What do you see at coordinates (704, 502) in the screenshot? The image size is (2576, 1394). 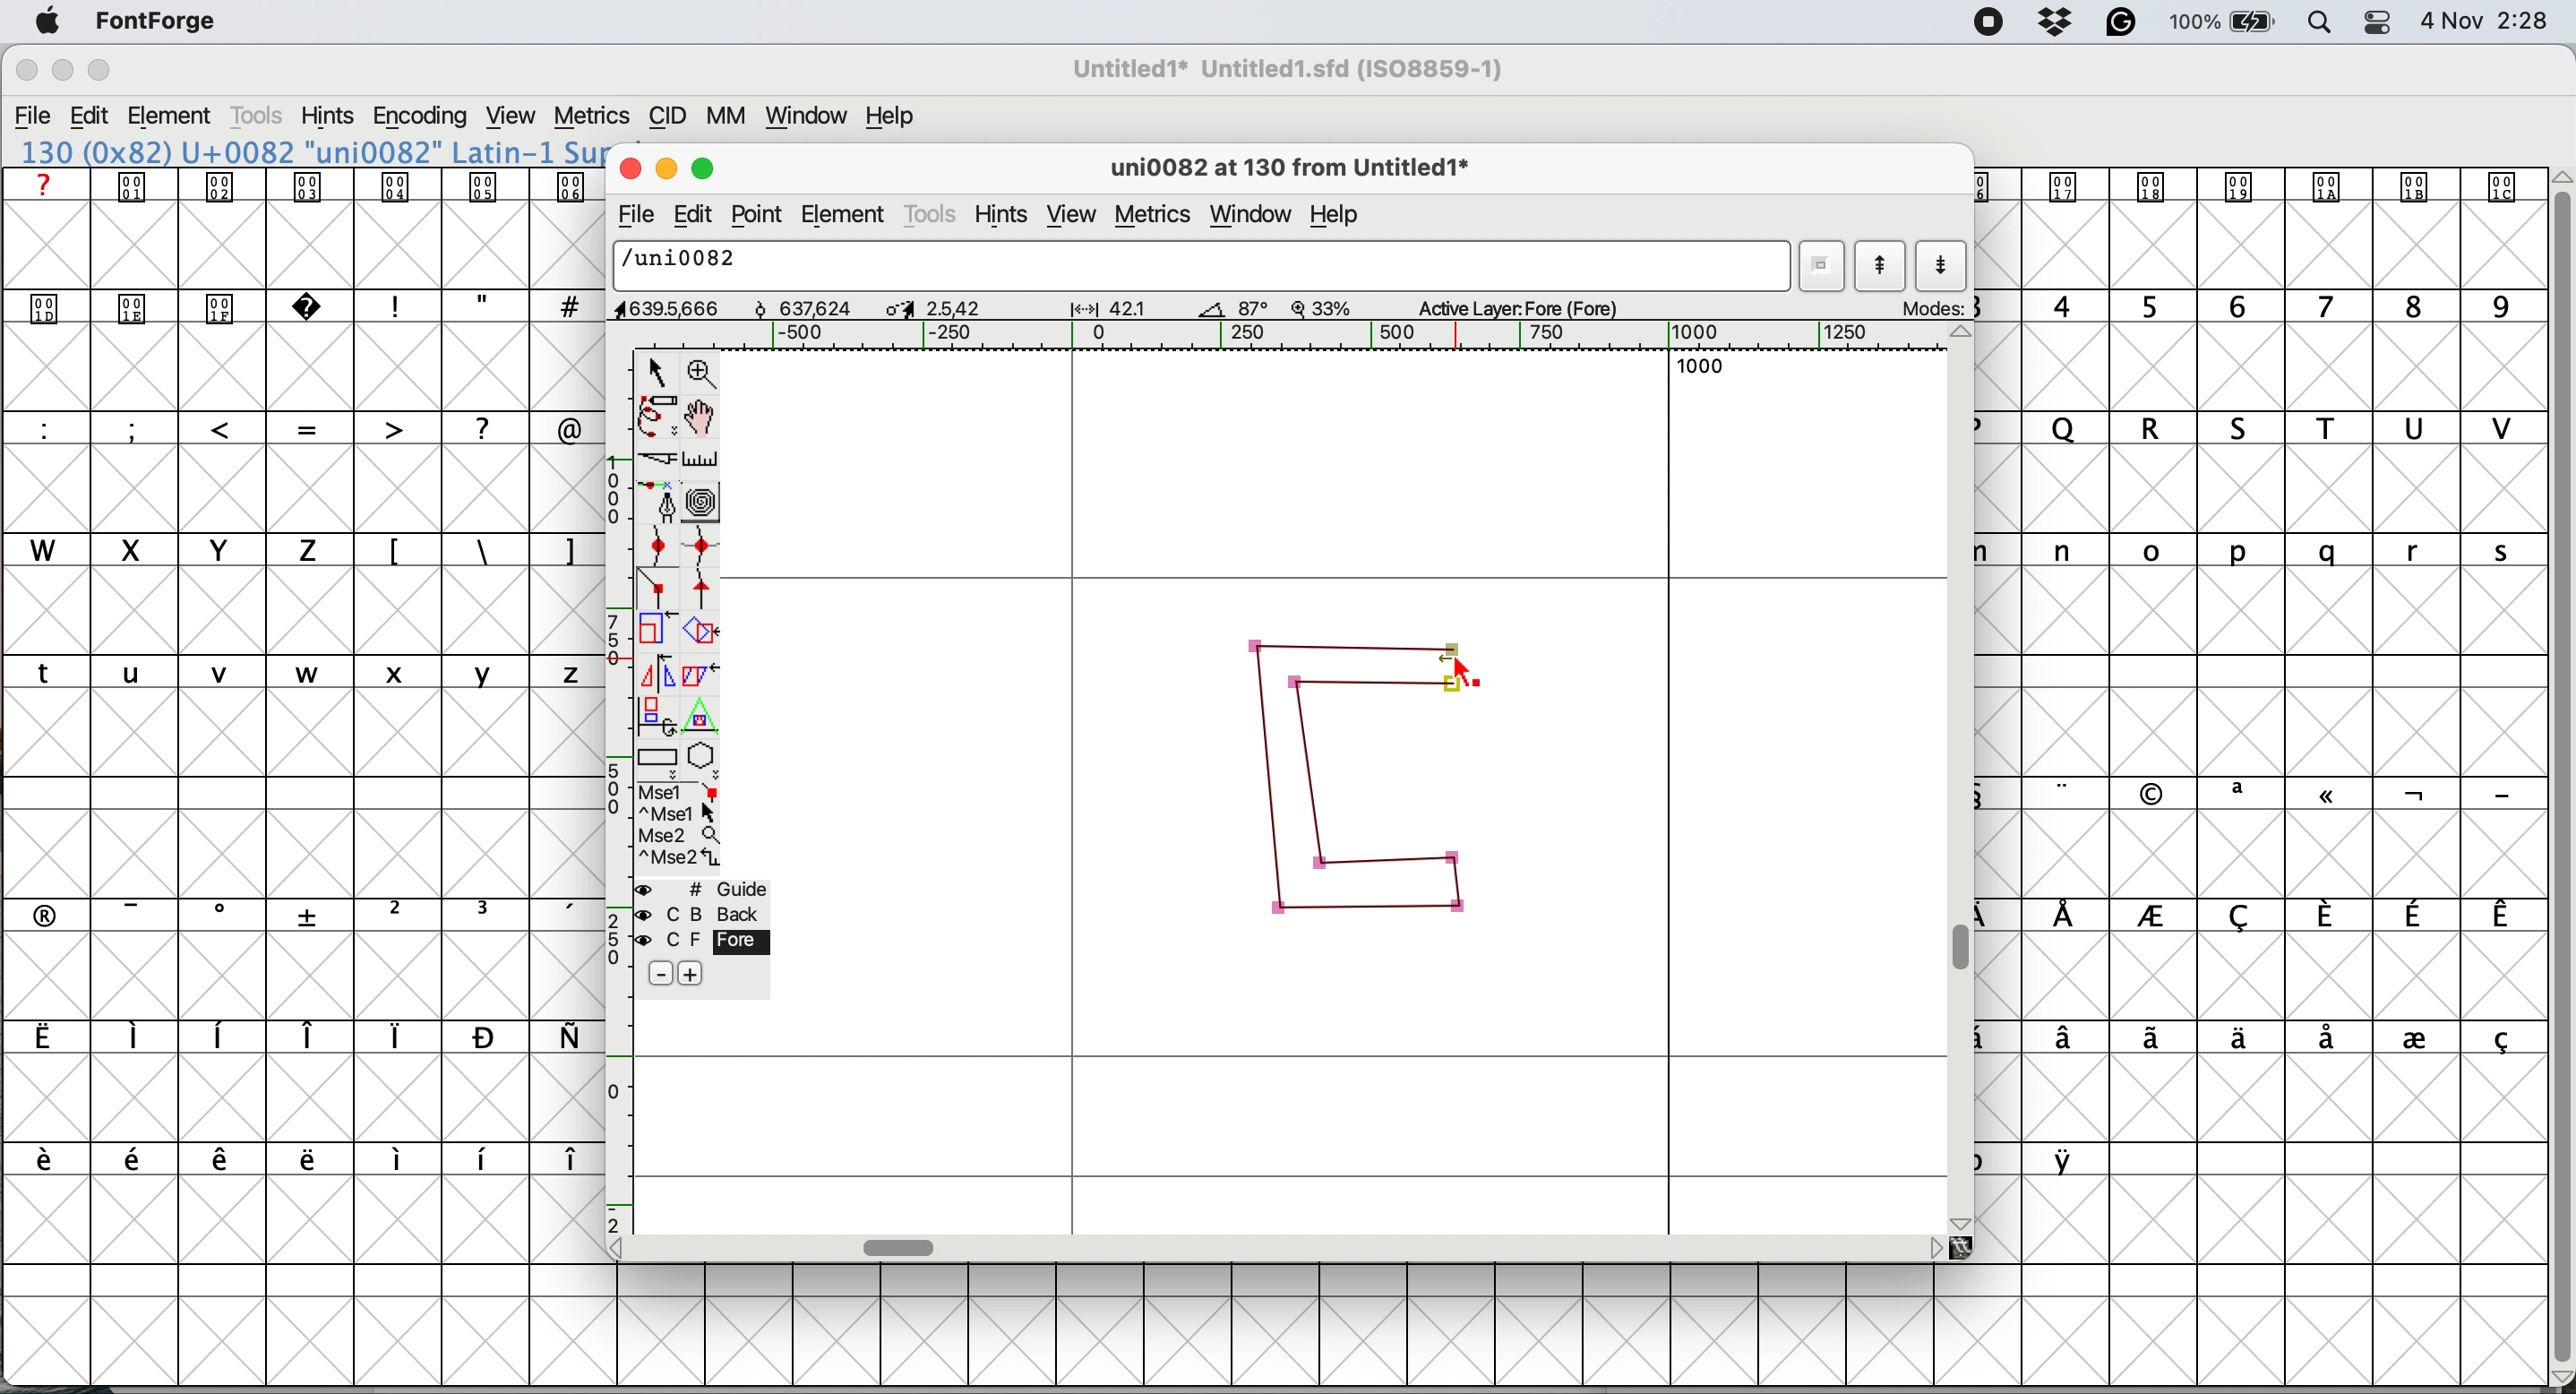 I see `change whether spiro is active or not` at bounding box center [704, 502].